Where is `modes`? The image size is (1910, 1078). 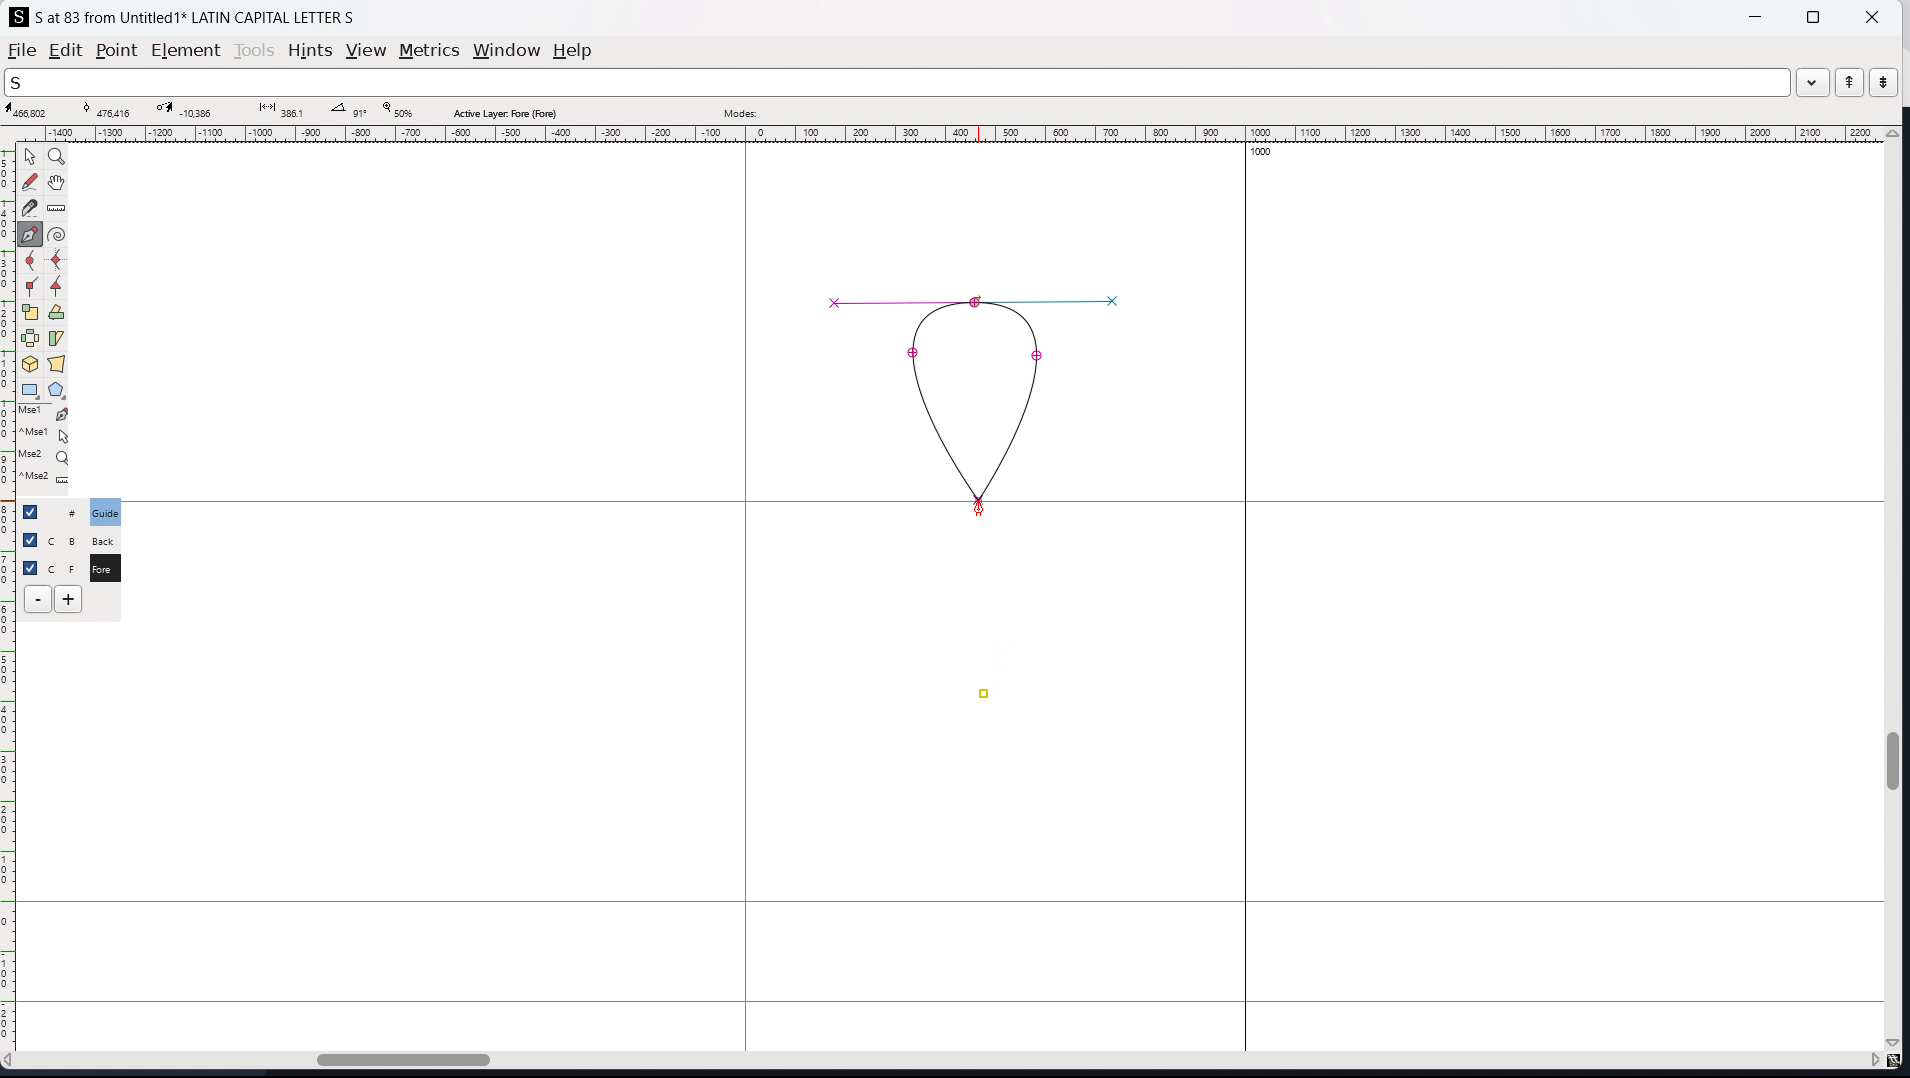
modes is located at coordinates (740, 111).